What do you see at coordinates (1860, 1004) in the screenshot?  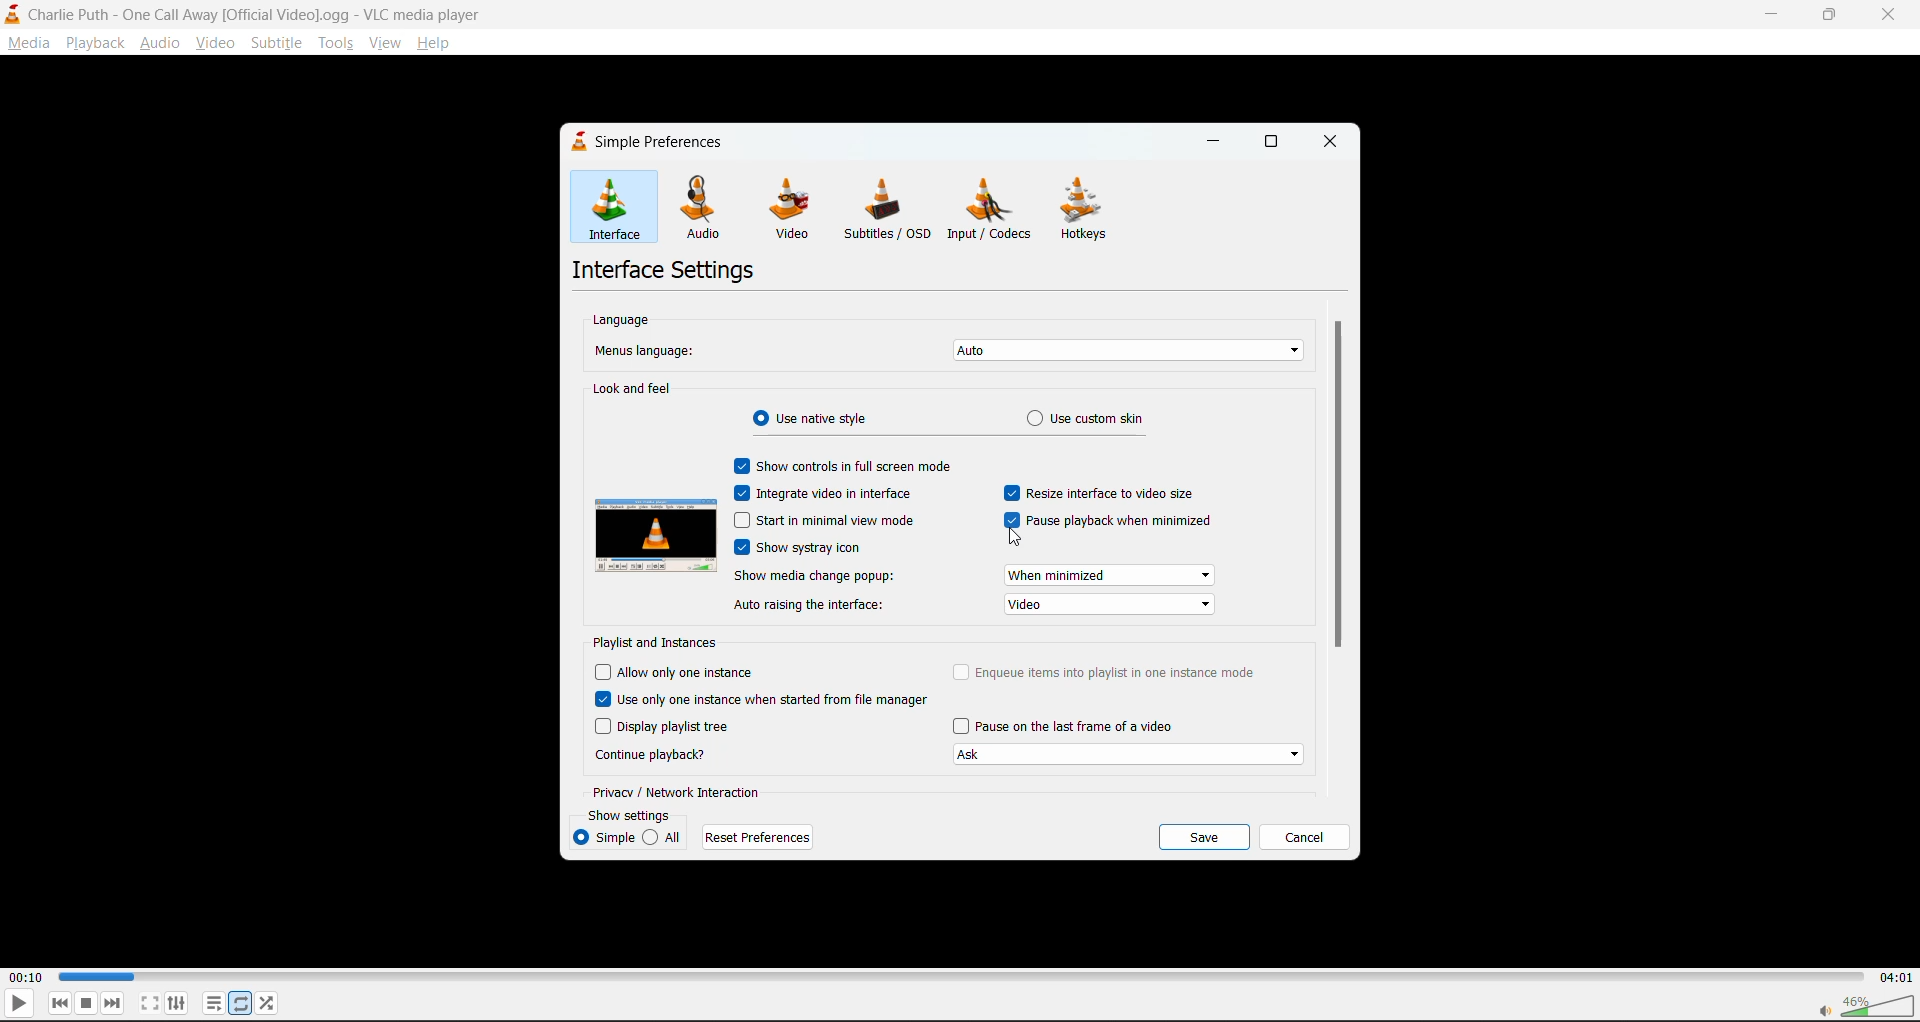 I see `volume` at bounding box center [1860, 1004].